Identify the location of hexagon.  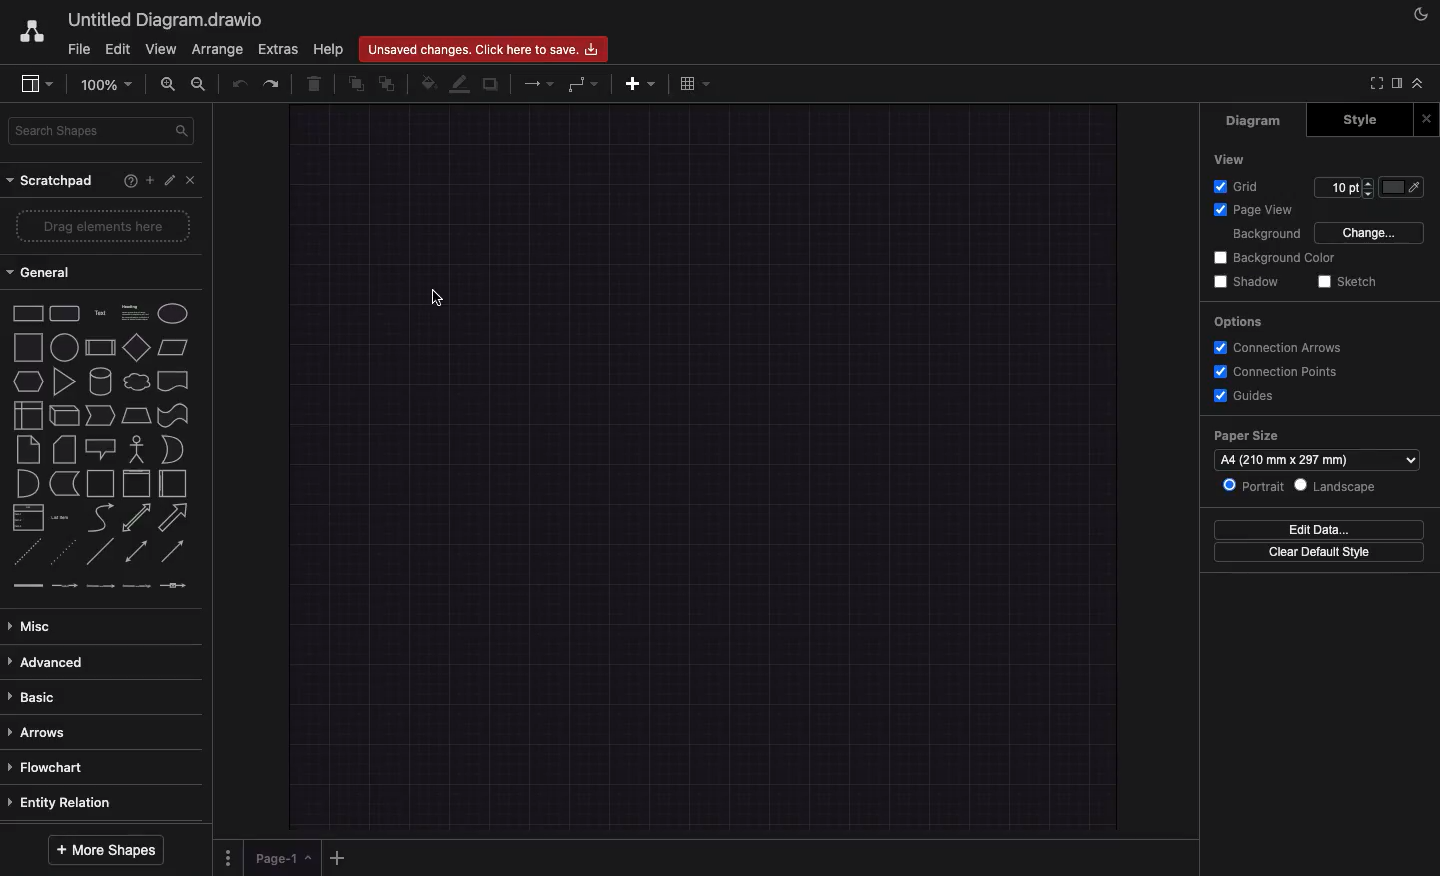
(28, 382).